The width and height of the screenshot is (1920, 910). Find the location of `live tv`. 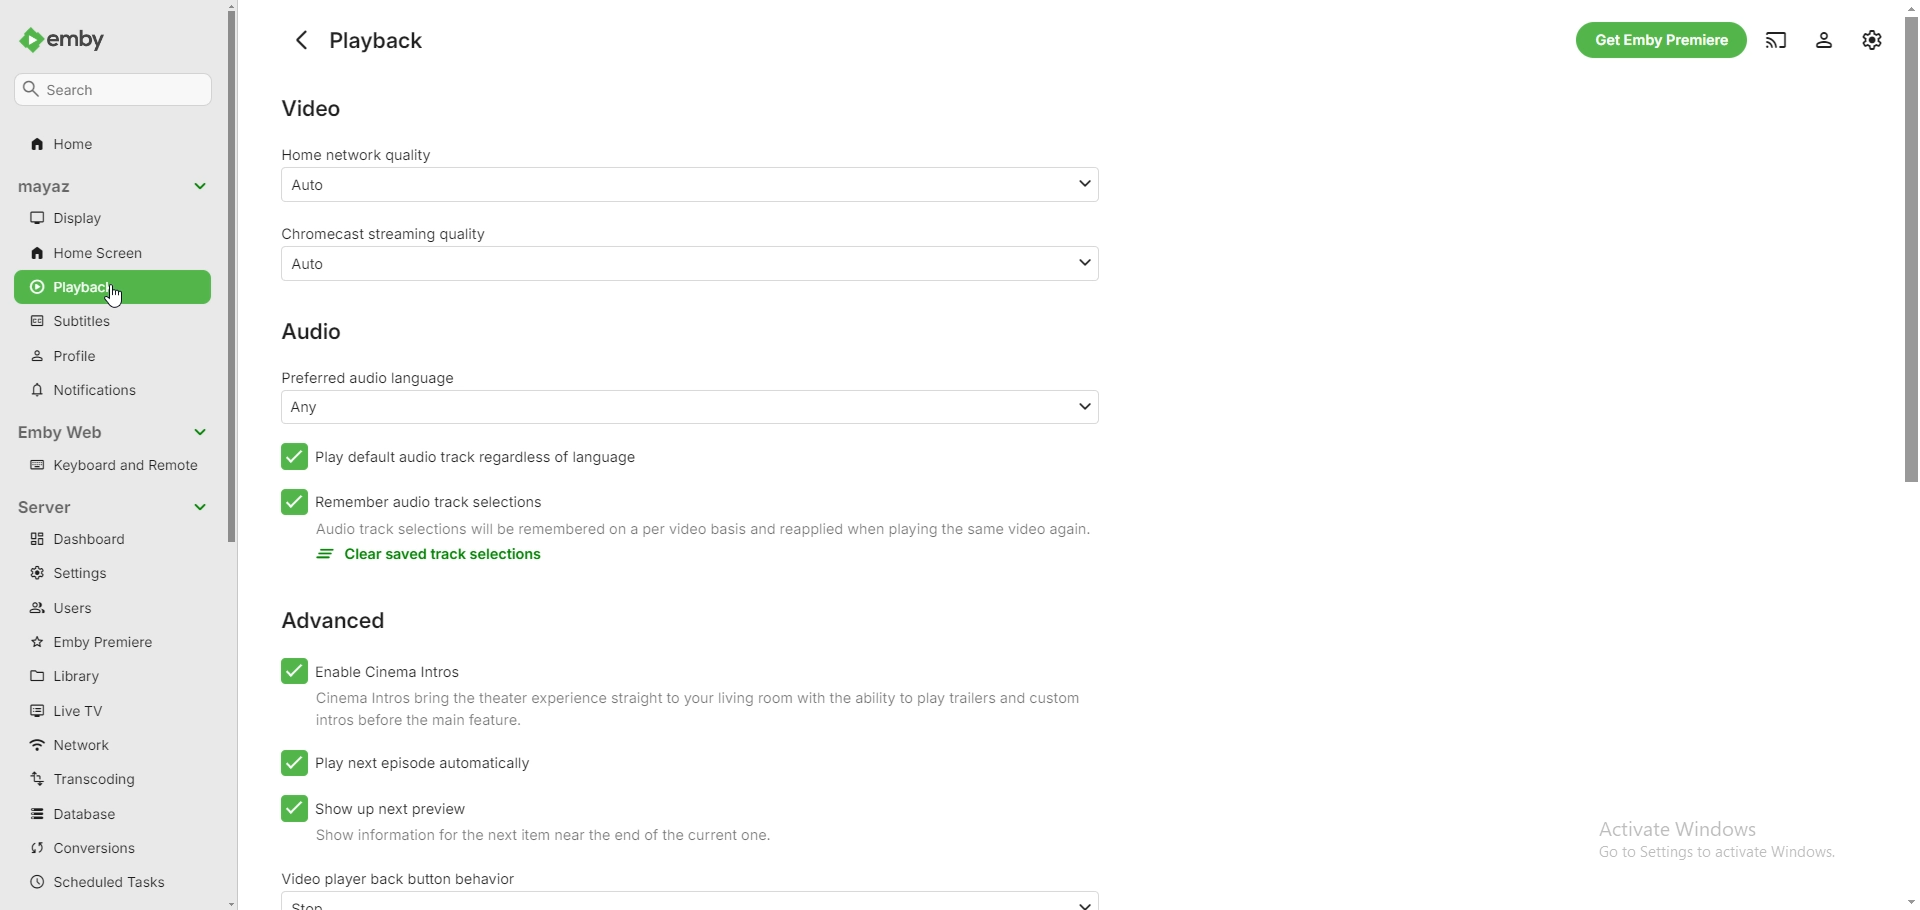

live tv is located at coordinates (104, 710).